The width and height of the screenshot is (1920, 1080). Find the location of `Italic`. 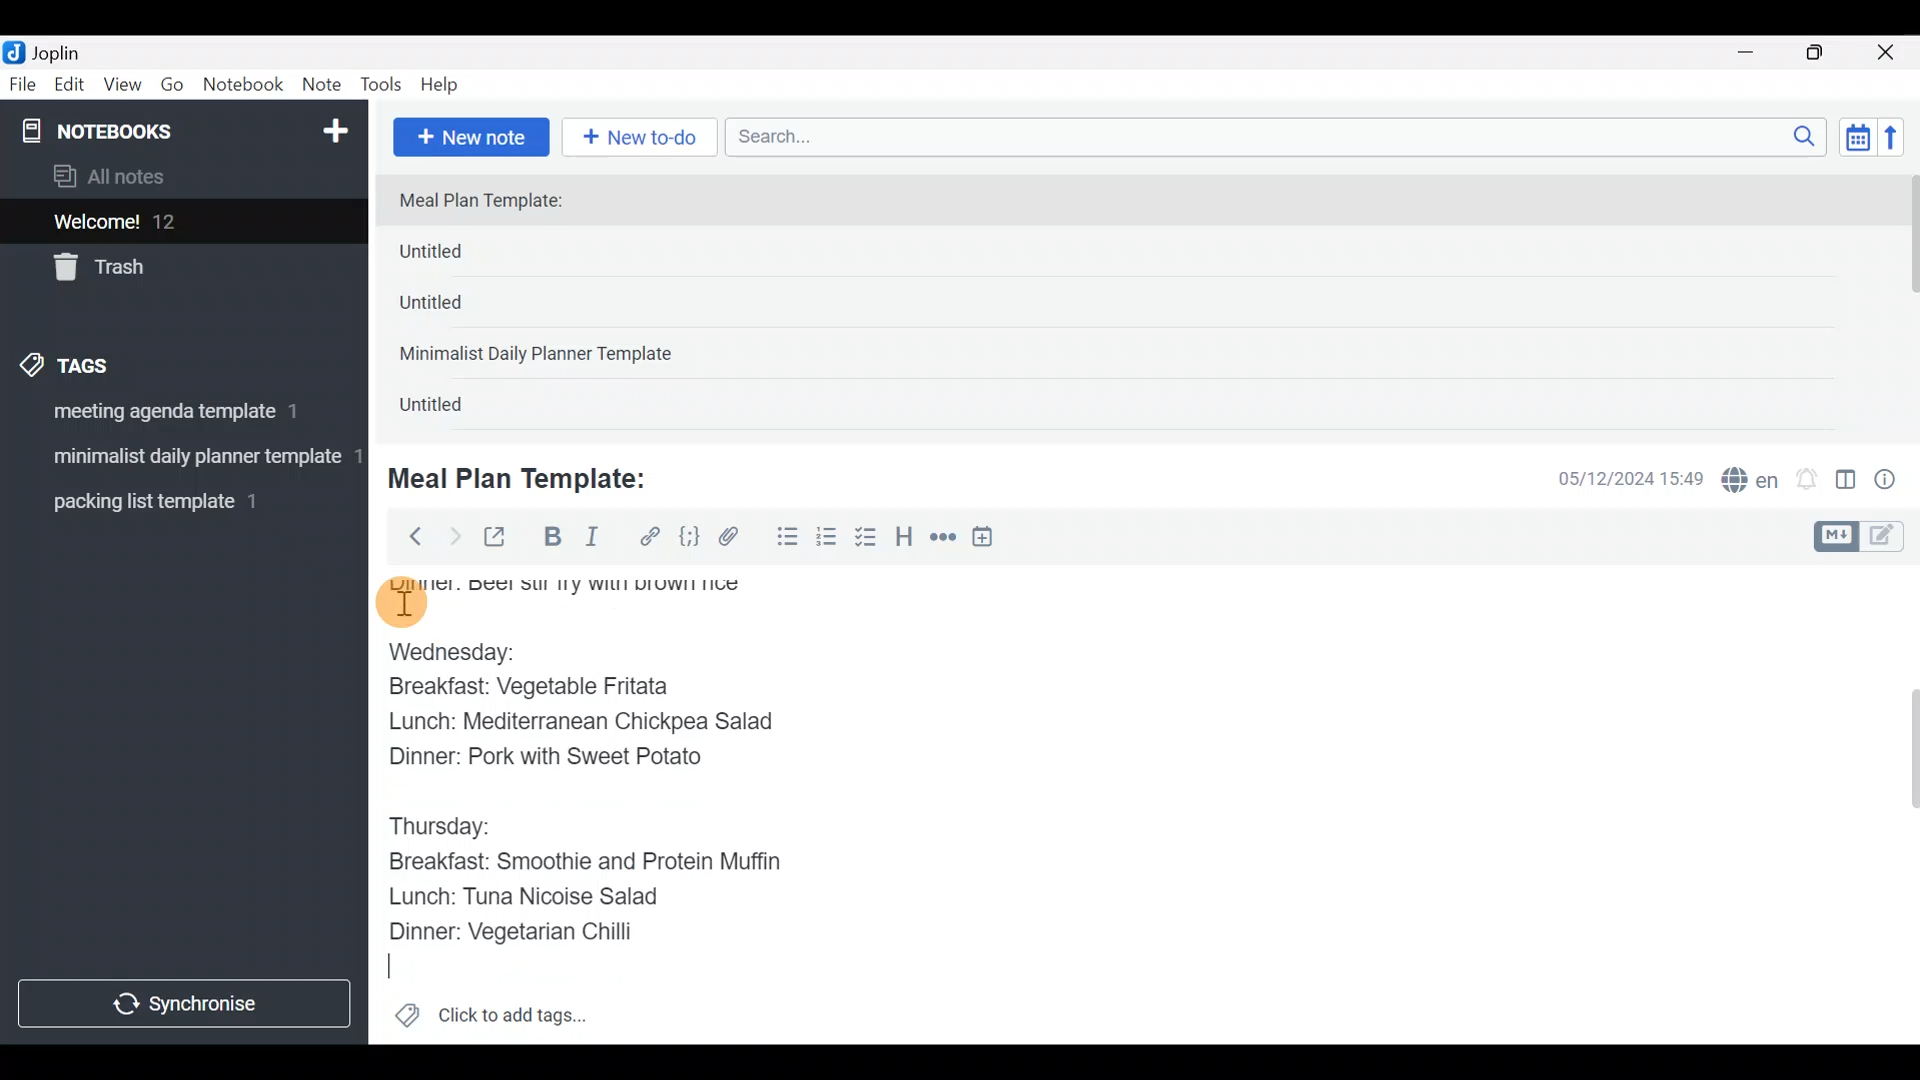

Italic is located at coordinates (590, 541).